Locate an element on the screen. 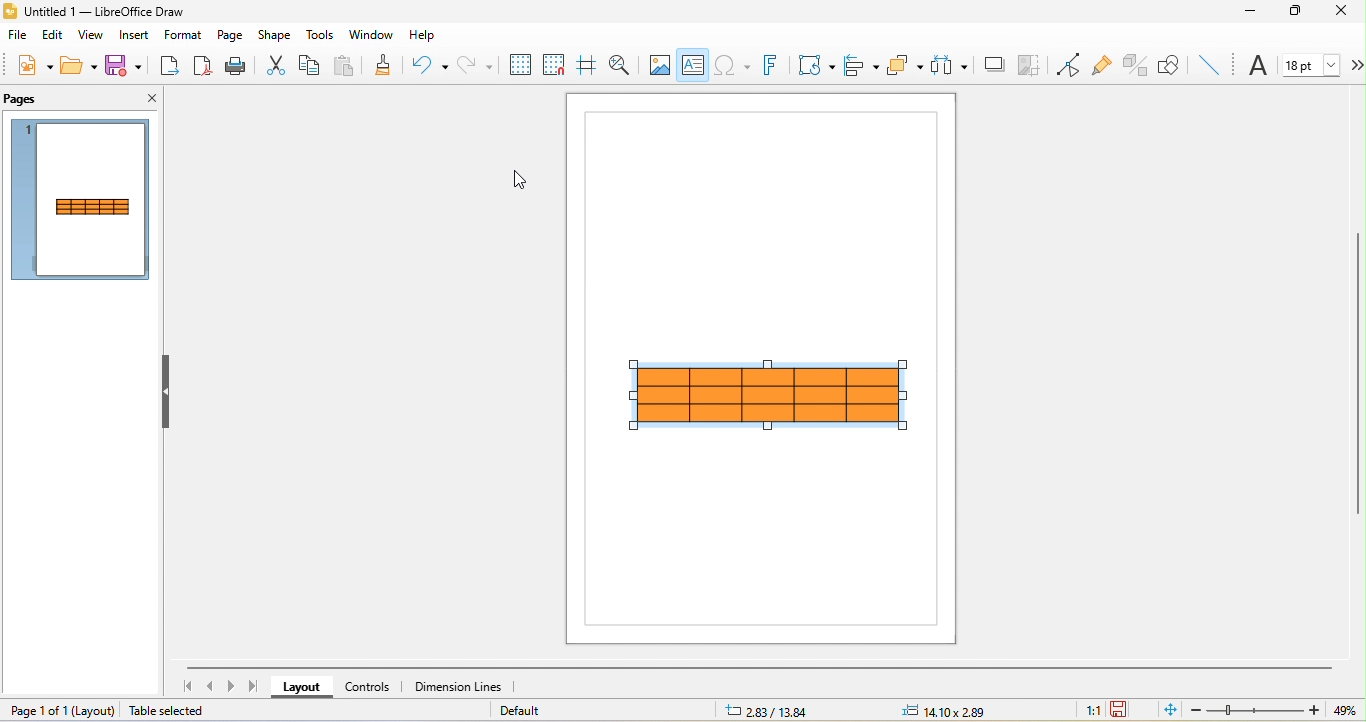 The width and height of the screenshot is (1366, 722). maximize is located at coordinates (1301, 15).